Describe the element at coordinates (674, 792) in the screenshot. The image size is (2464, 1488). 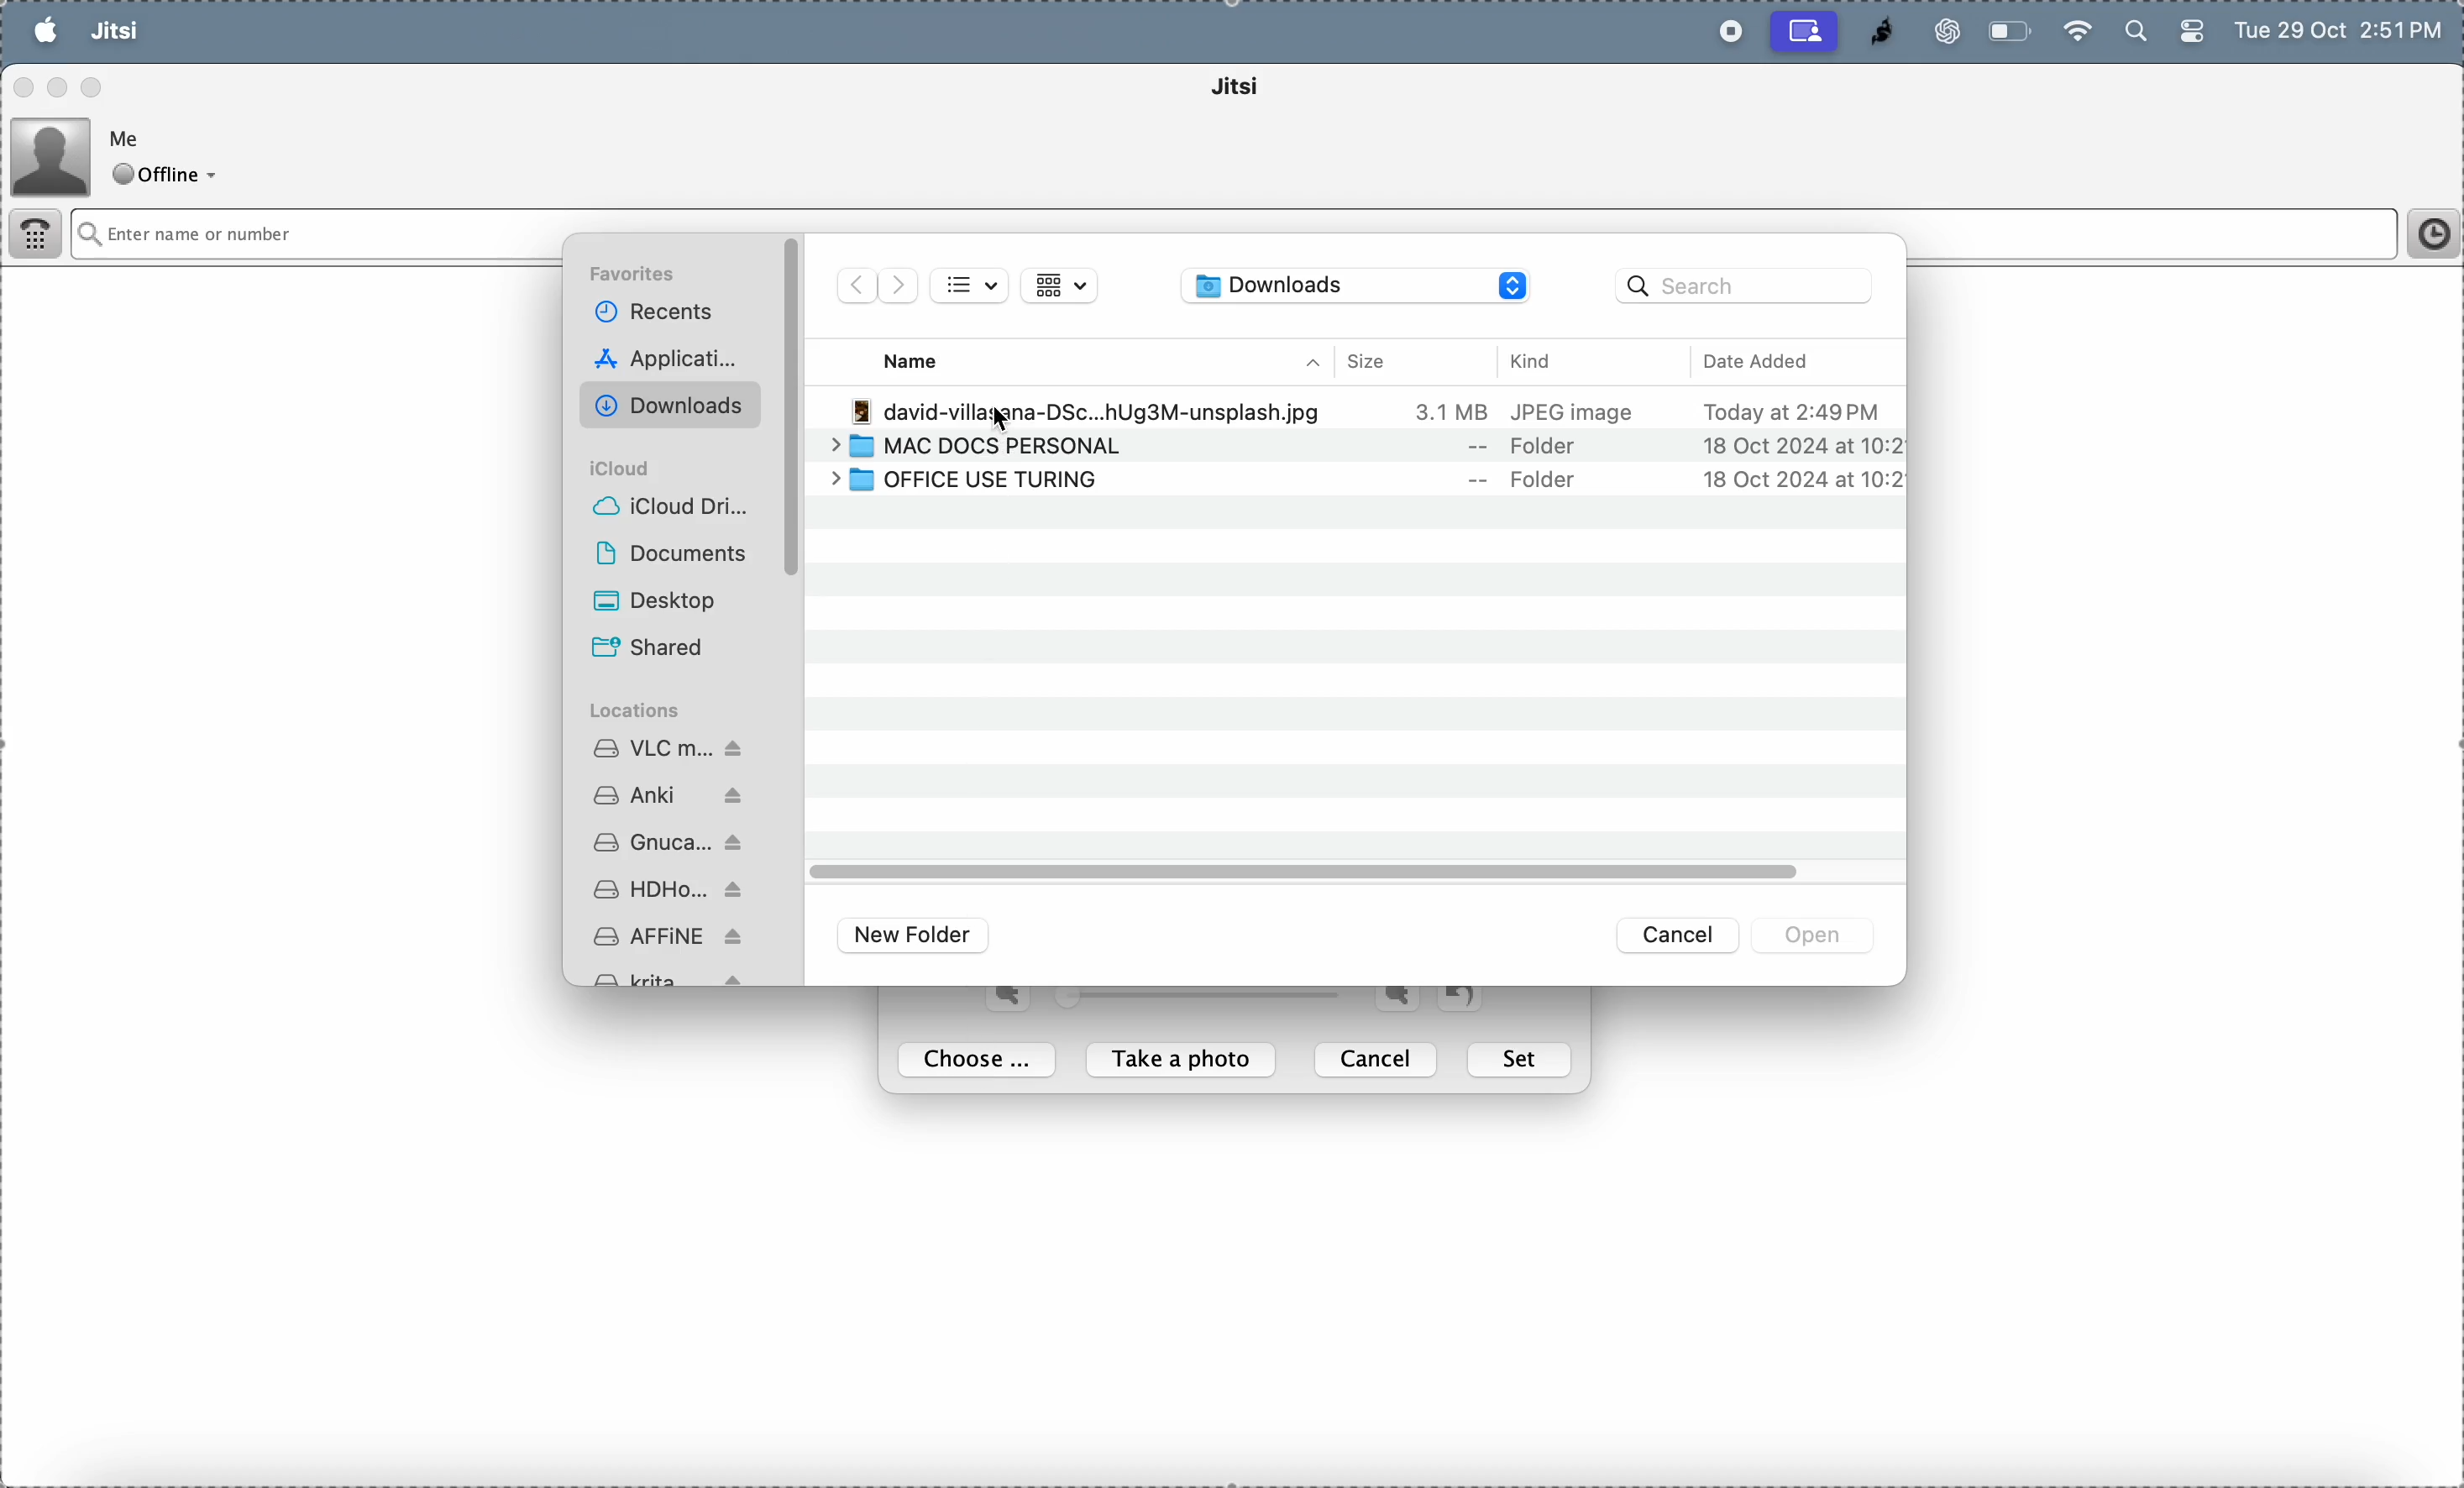
I see `ankii` at that location.